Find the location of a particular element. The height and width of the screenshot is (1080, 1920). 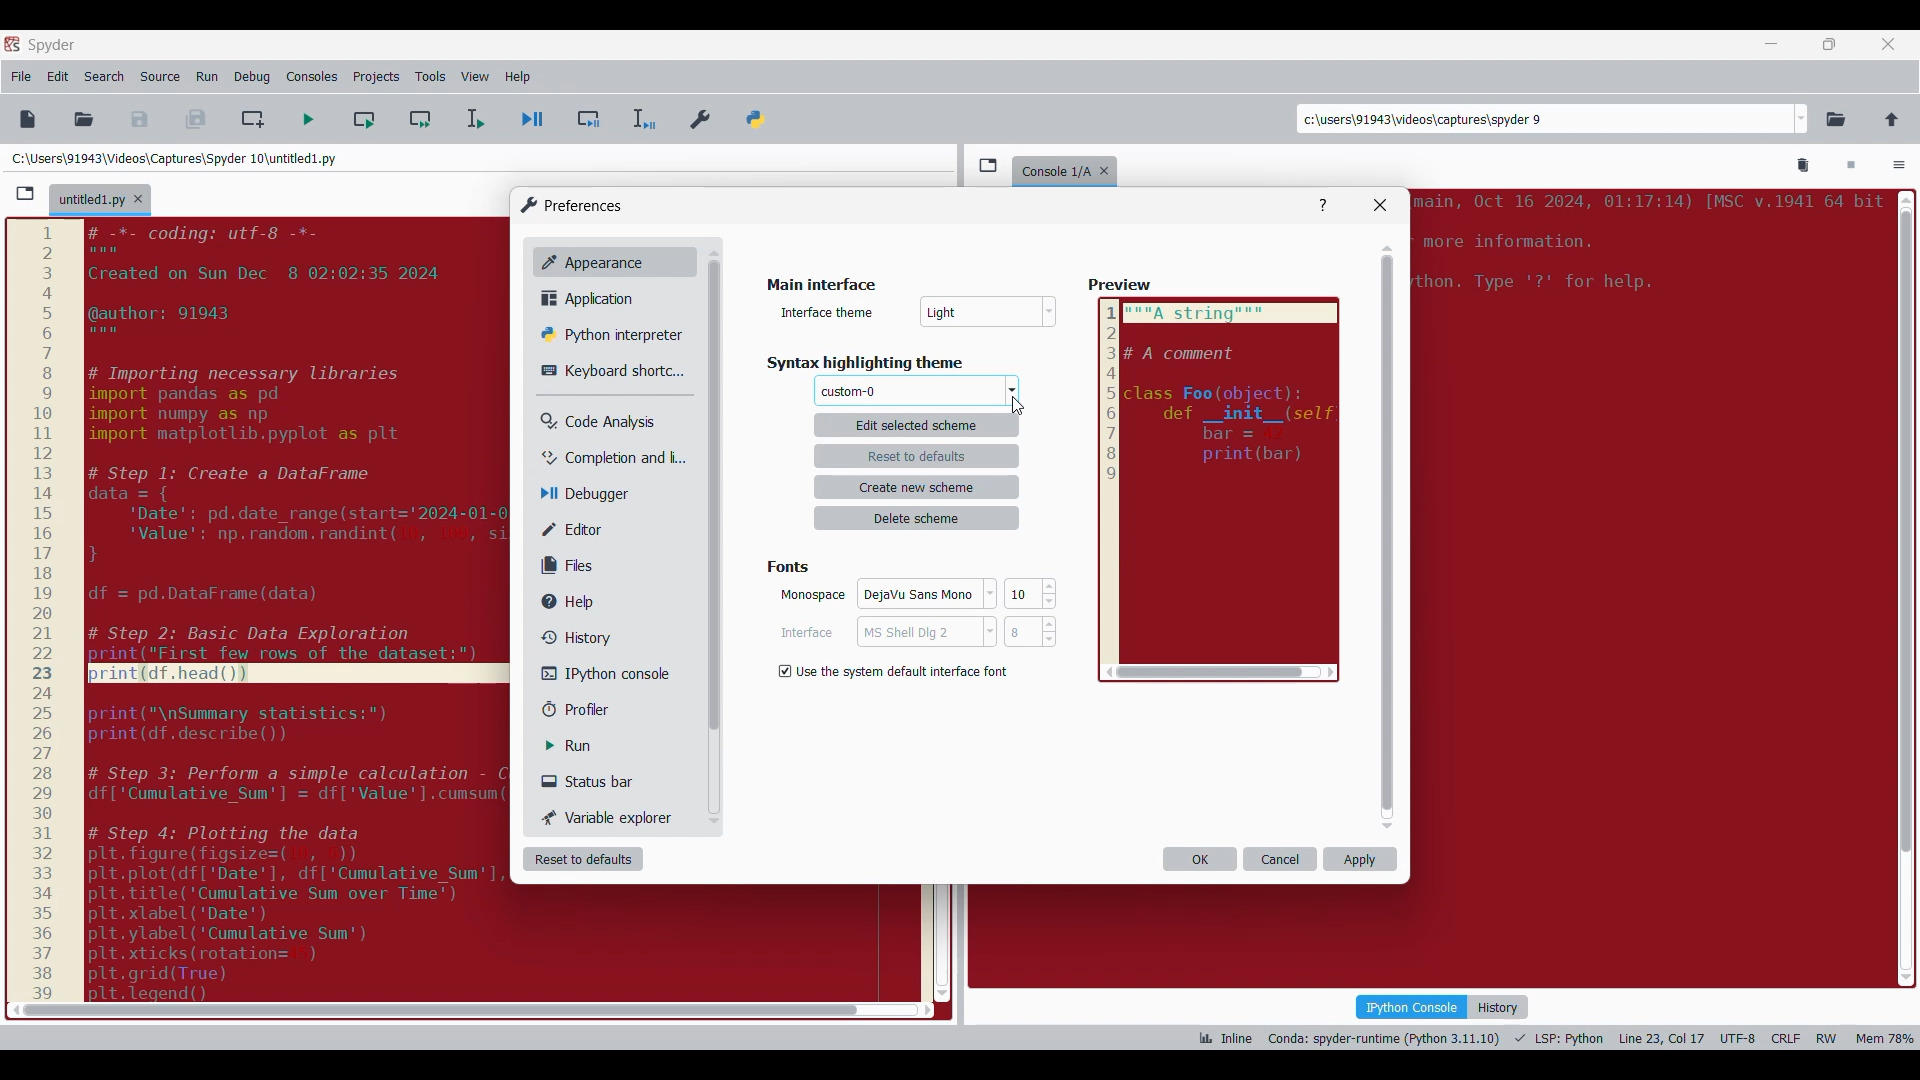

Code details is located at coordinates (1554, 1038).